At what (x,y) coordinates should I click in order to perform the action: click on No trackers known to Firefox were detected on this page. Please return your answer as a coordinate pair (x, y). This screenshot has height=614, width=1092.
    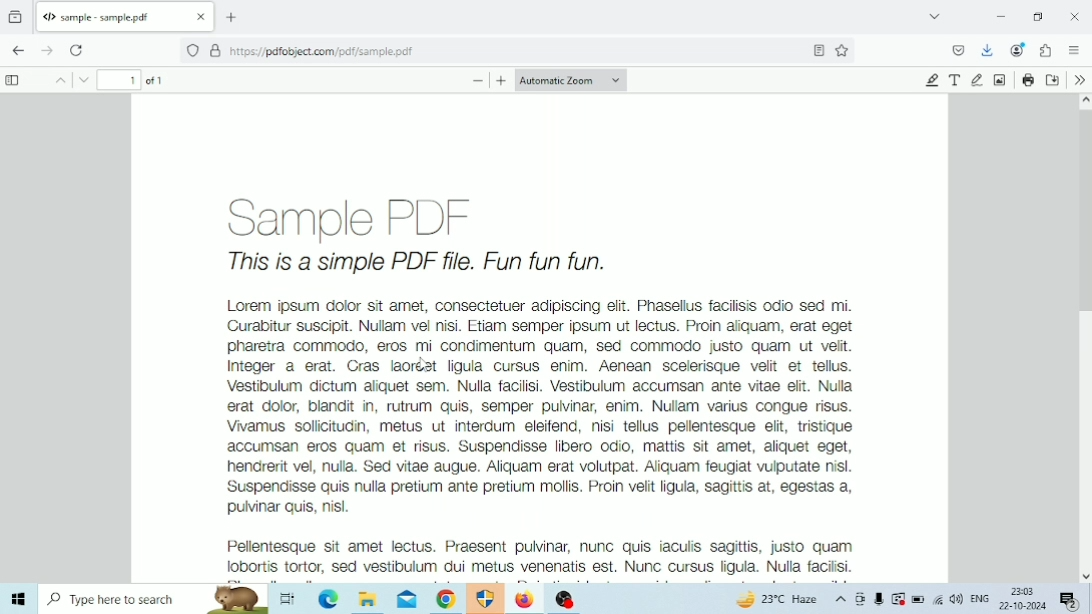
    Looking at the image, I should click on (192, 51).